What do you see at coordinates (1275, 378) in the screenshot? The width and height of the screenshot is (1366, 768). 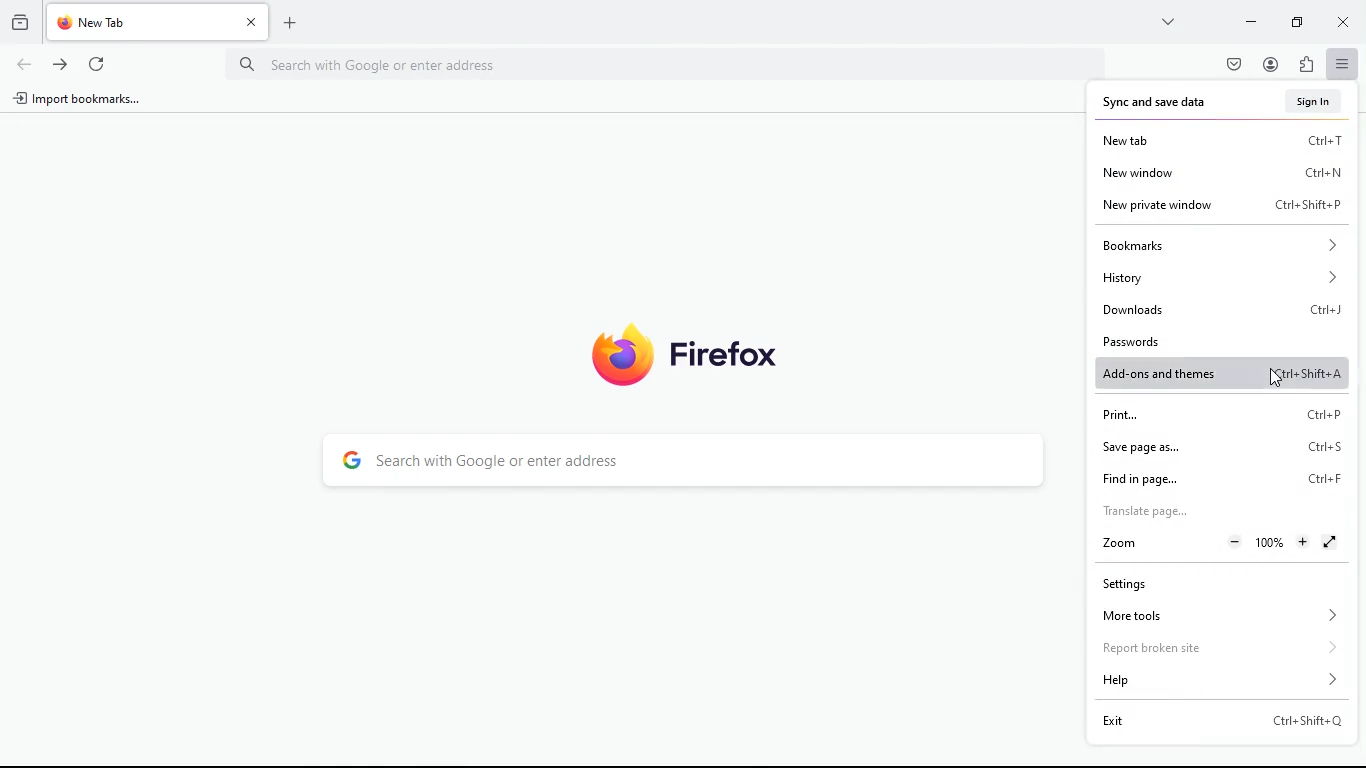 I see `cursor` at bounding box center [1275, 378].